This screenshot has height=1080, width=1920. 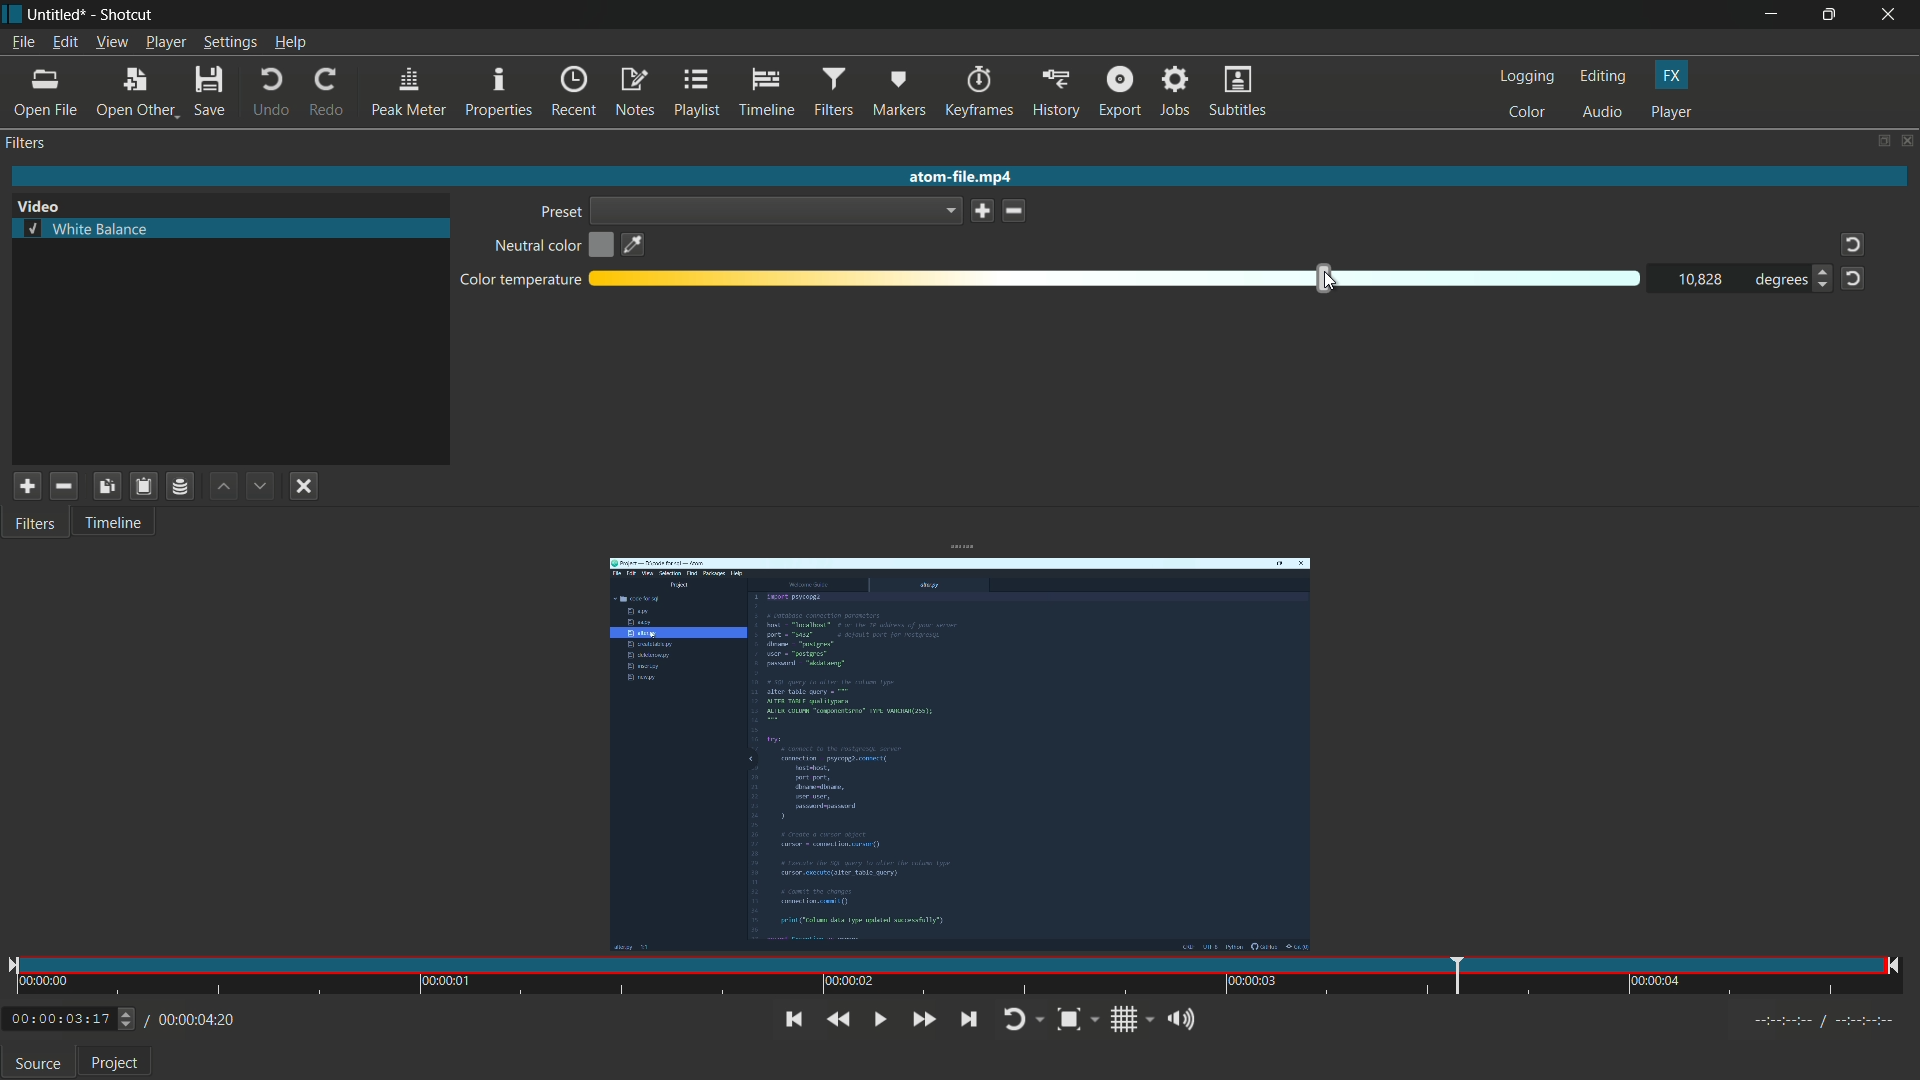 What do you see at coordinates (223, 487) in the screenshot?
I see `move filter up` at bounding box center [223, 487].